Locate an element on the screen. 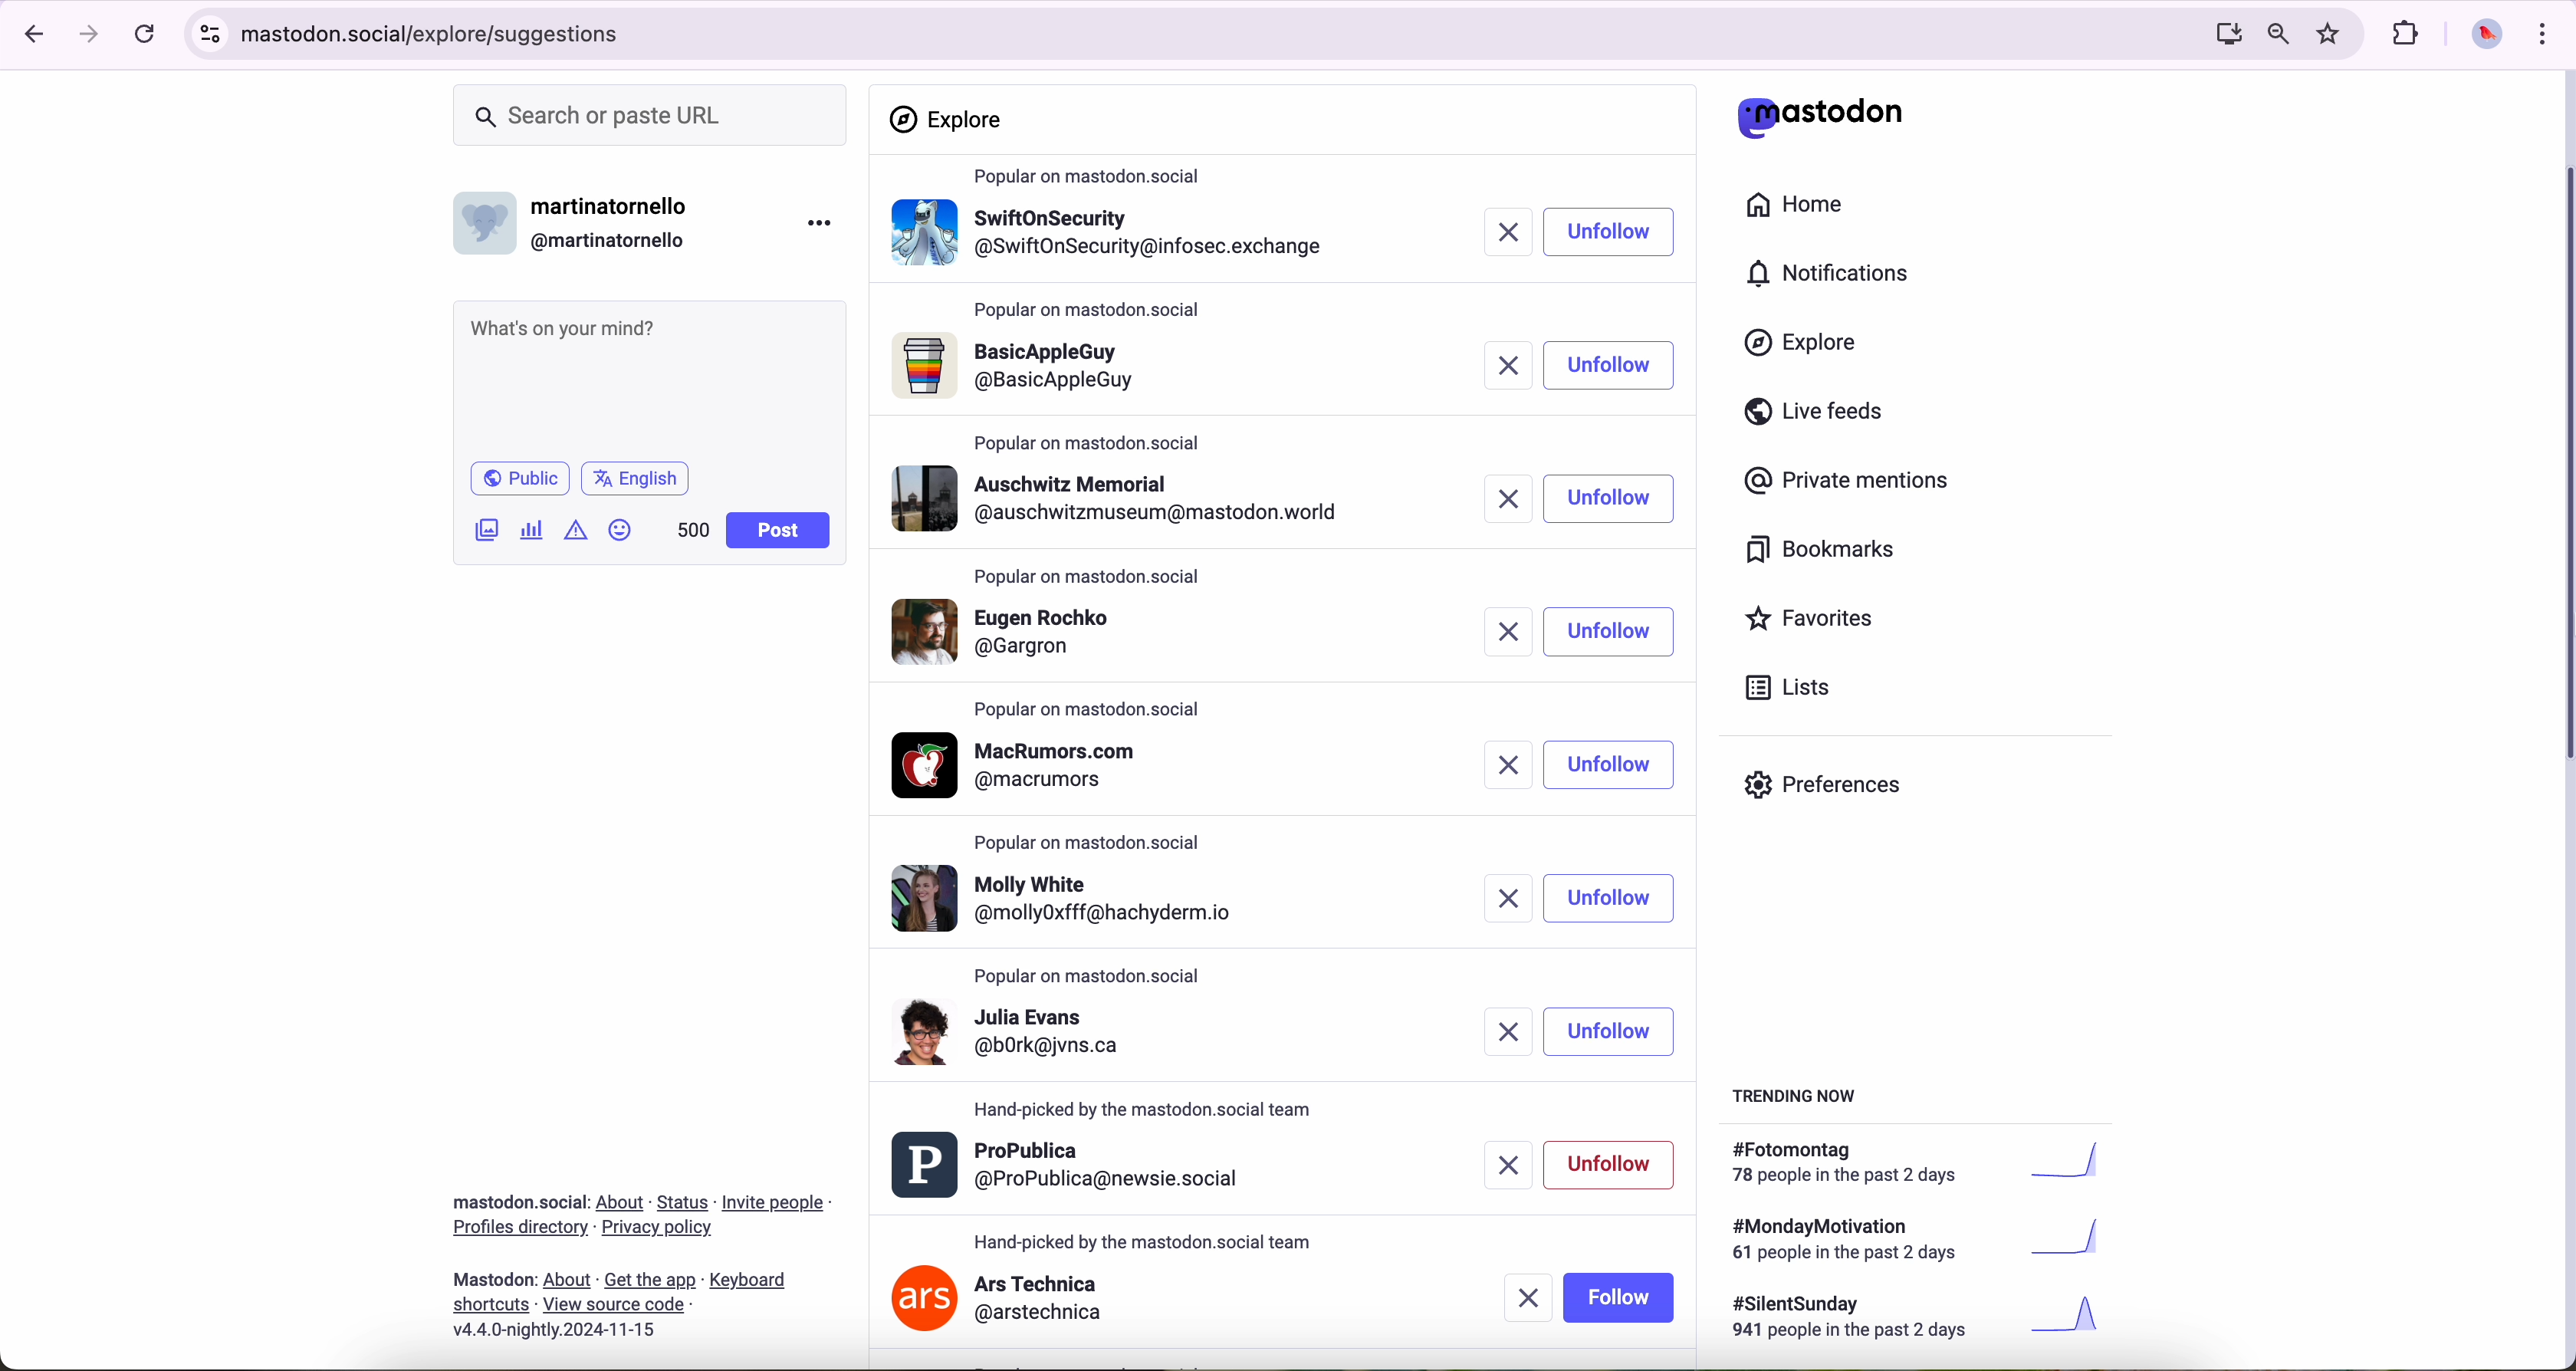  remove is located at coordinates (1499, 634).